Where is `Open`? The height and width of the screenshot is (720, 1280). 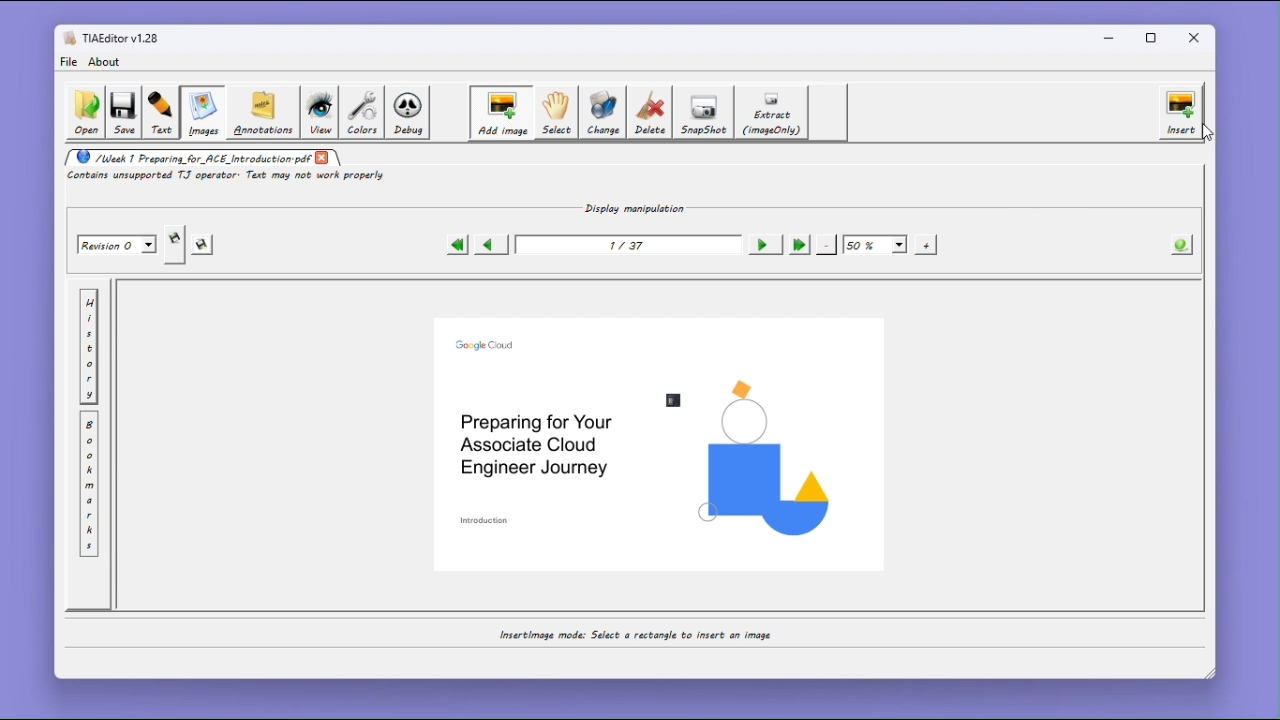
Open is located at coordinates (84, 113).